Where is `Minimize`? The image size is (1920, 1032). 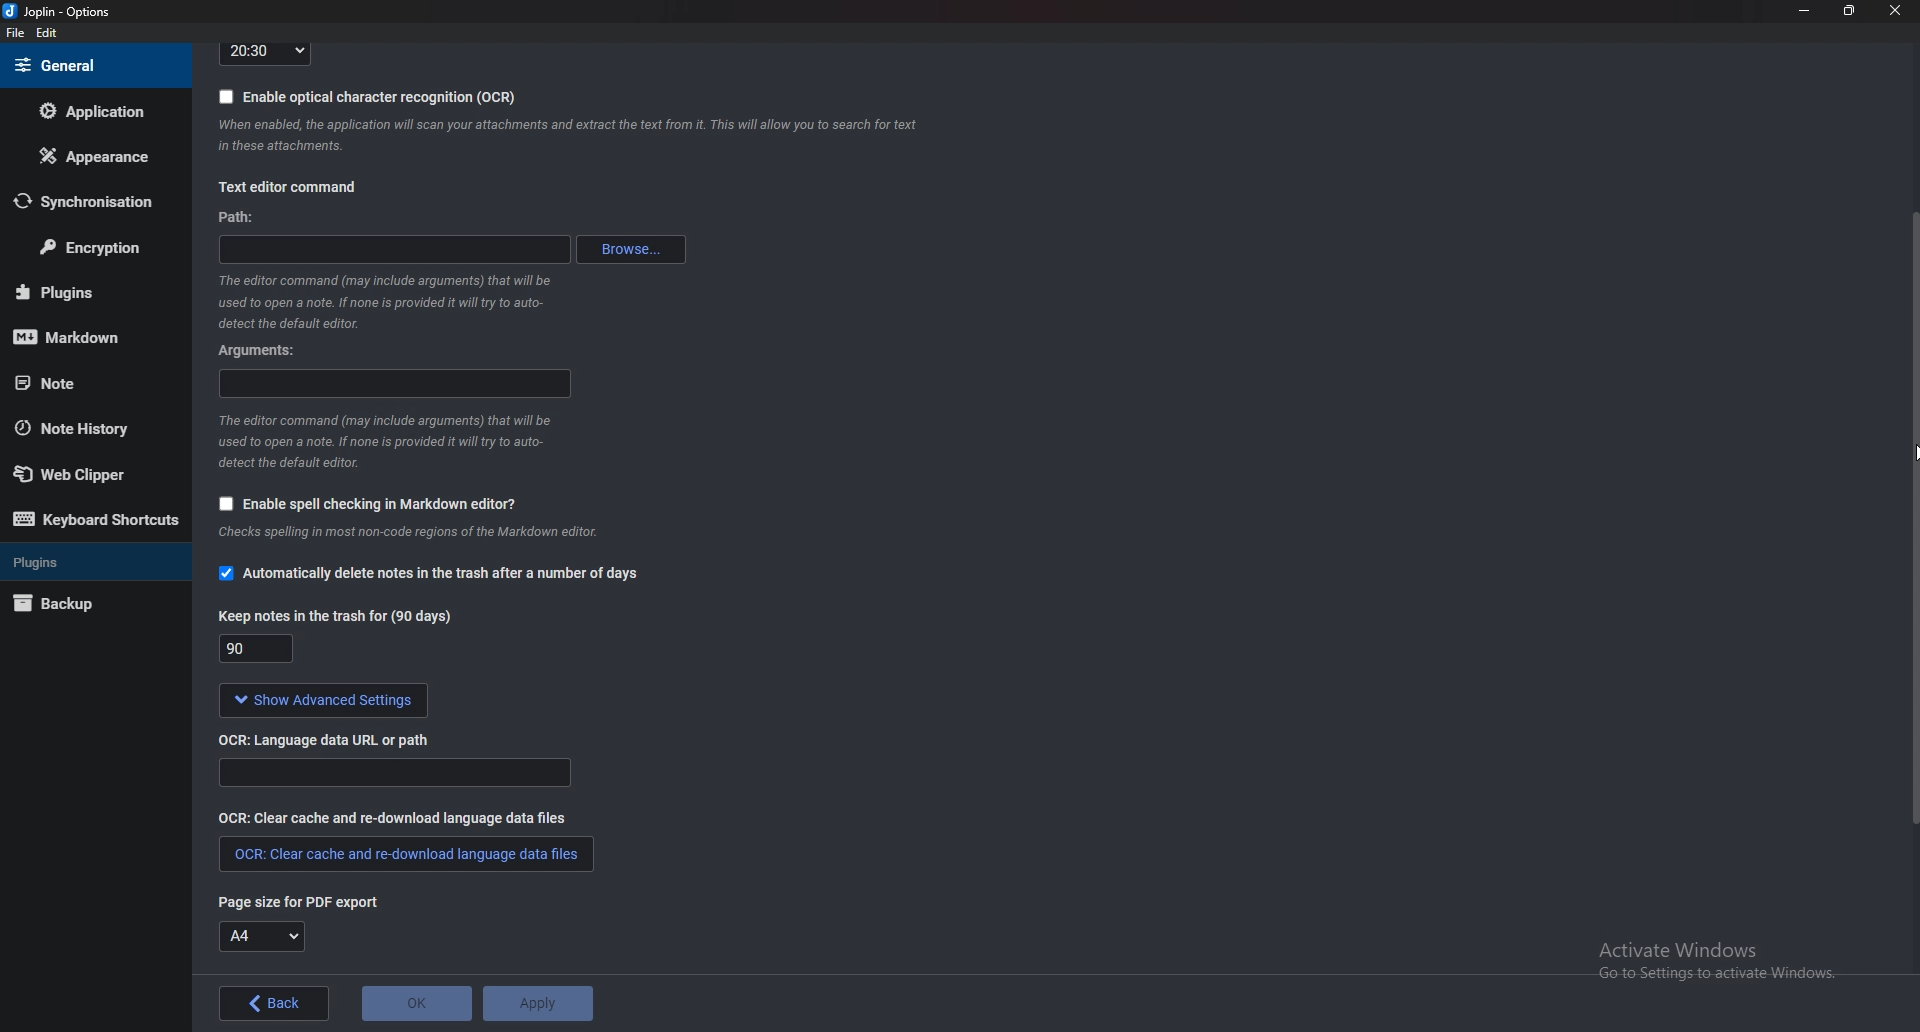 Minimize is located at coordinates (1807, 10).